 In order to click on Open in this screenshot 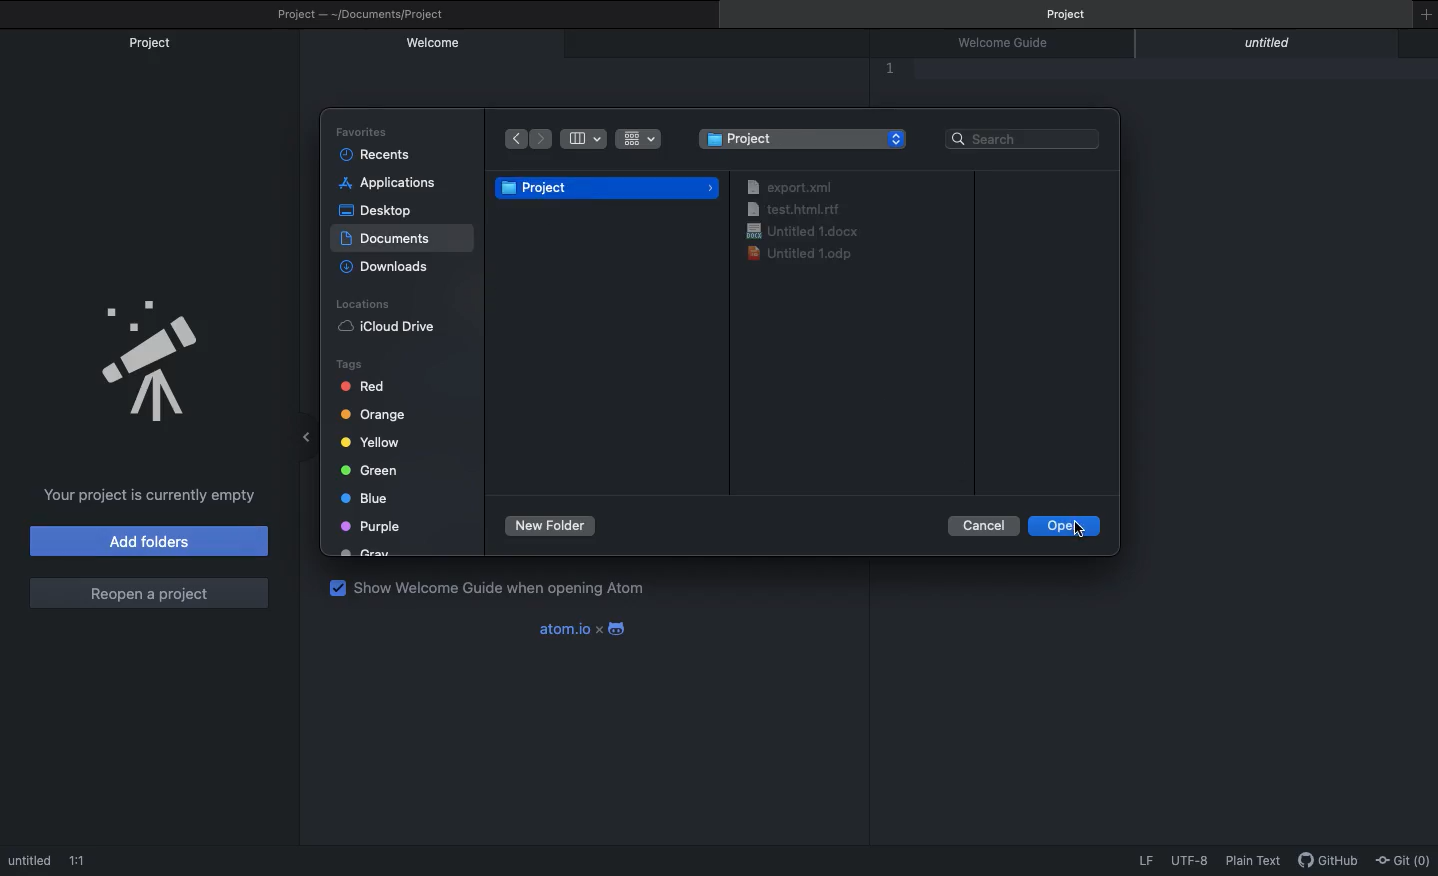, I will do `click(1070, 529)`.